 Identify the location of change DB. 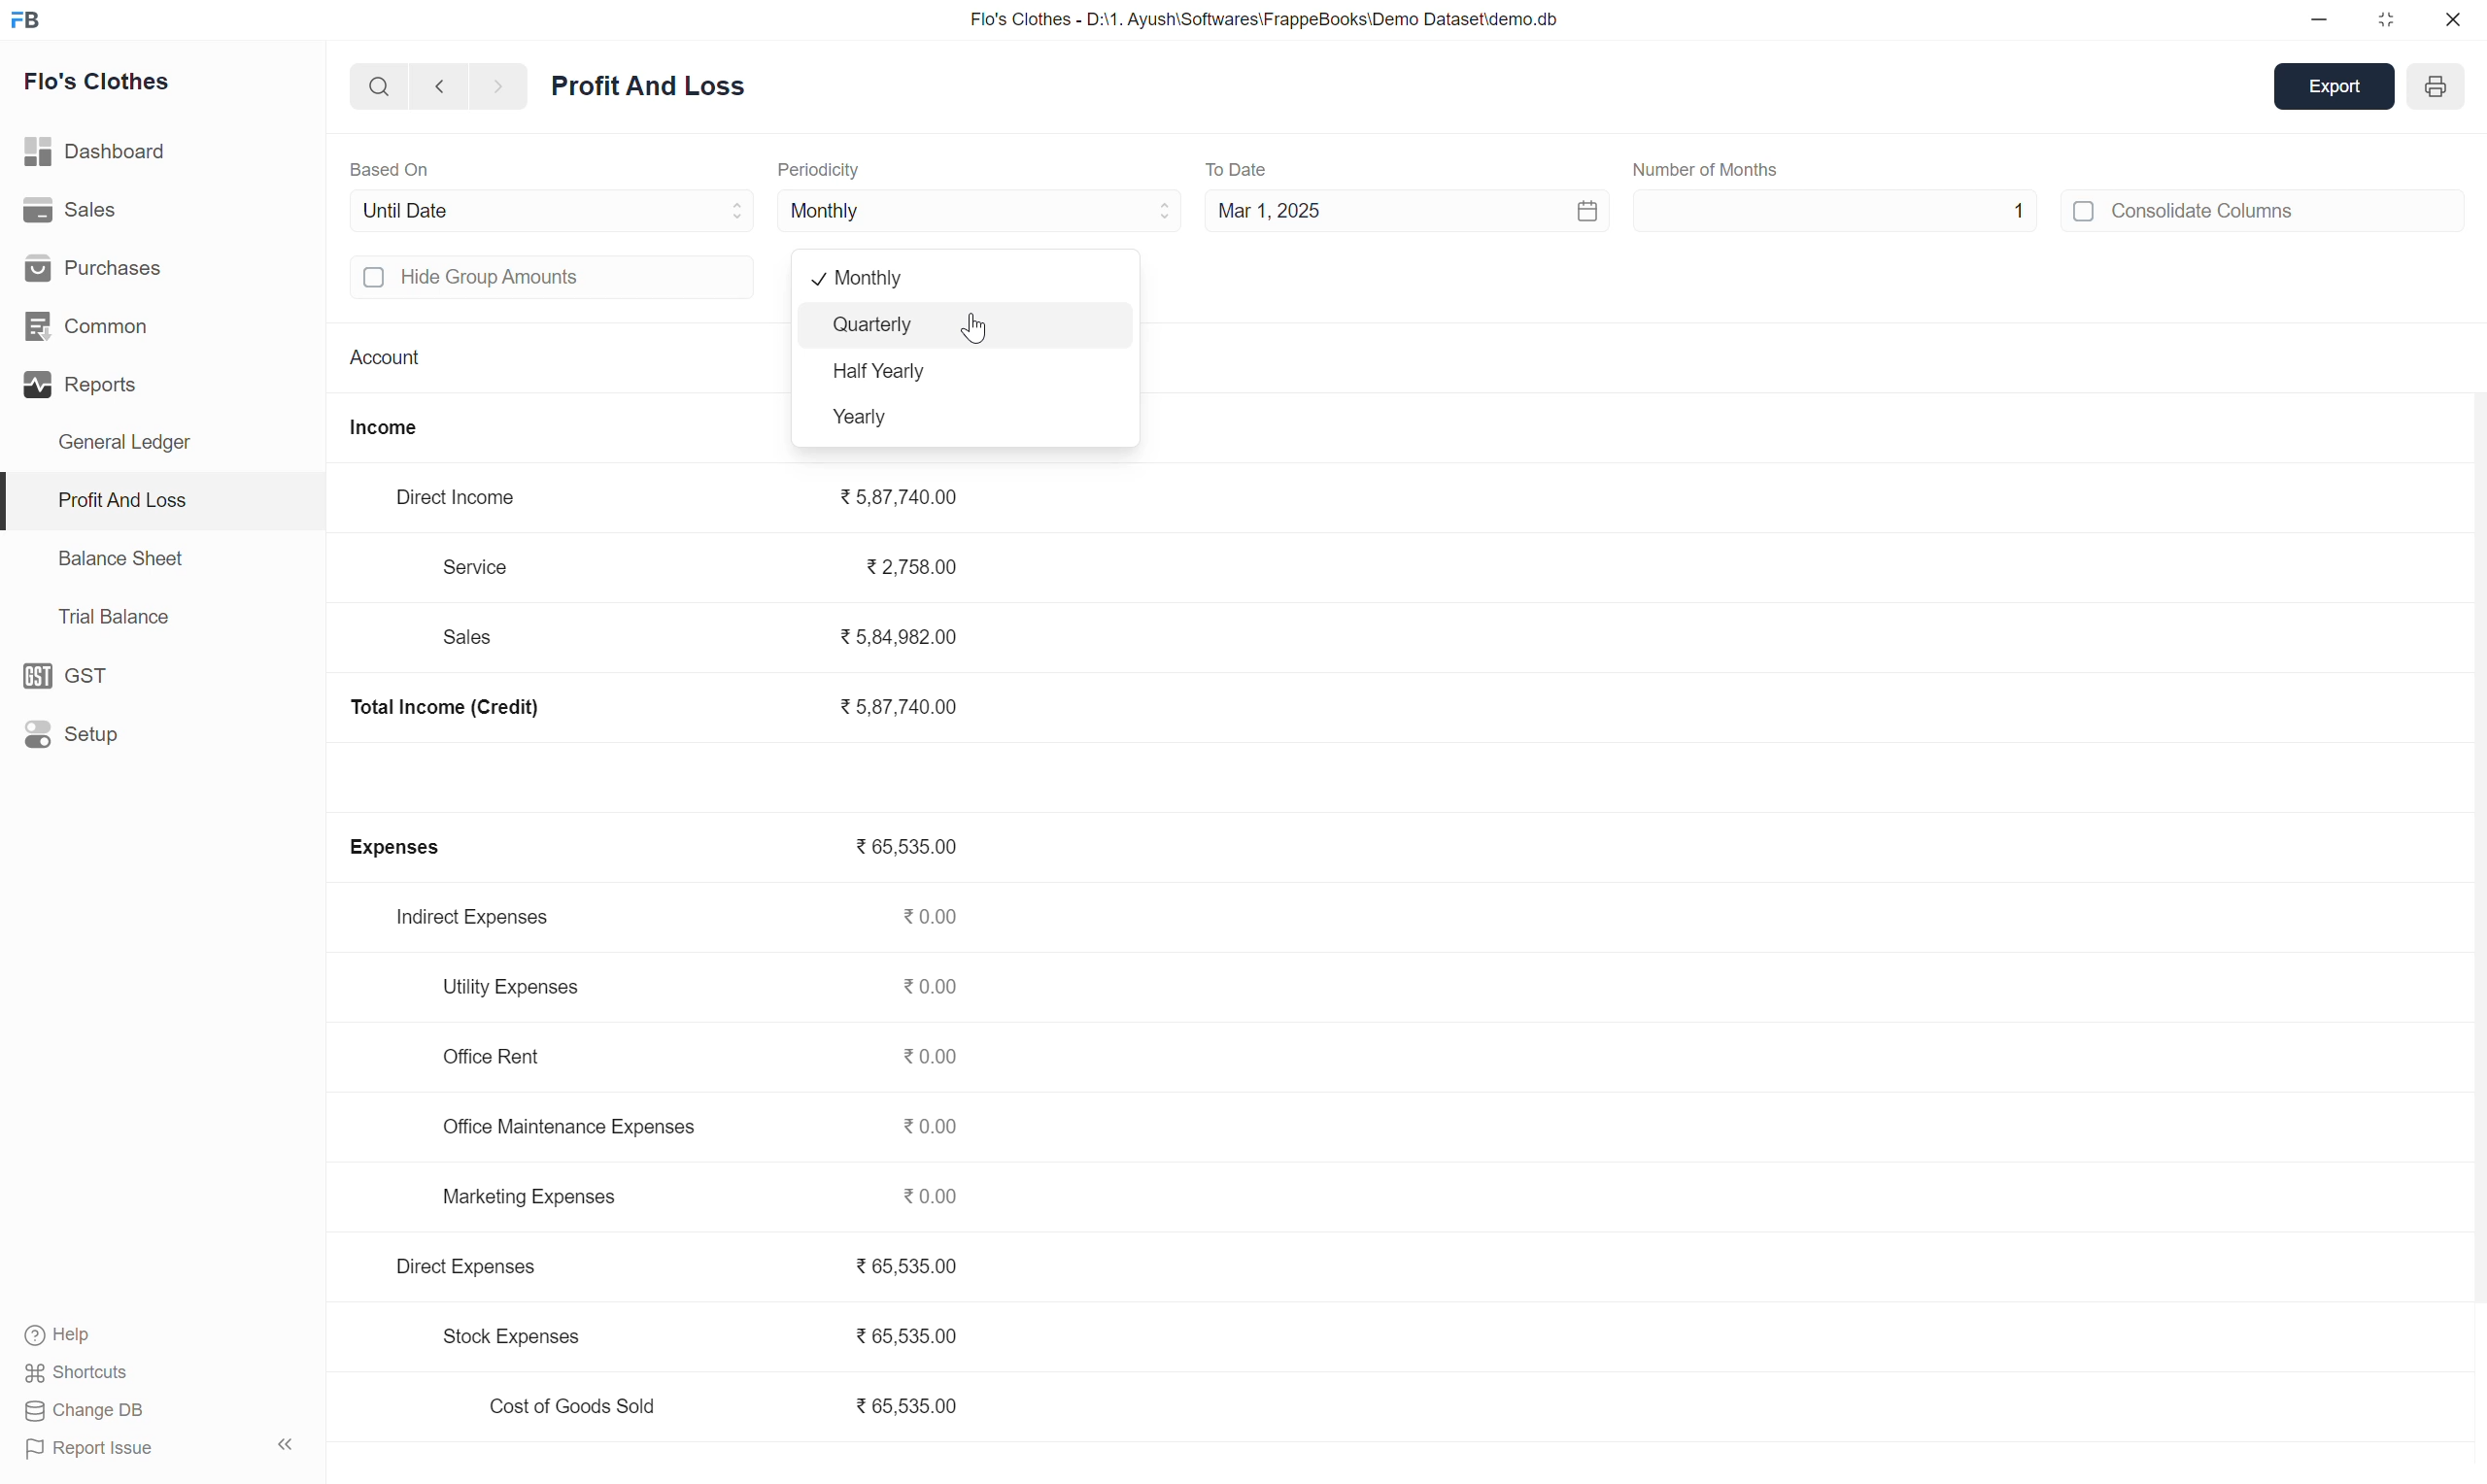
(107, 1411).